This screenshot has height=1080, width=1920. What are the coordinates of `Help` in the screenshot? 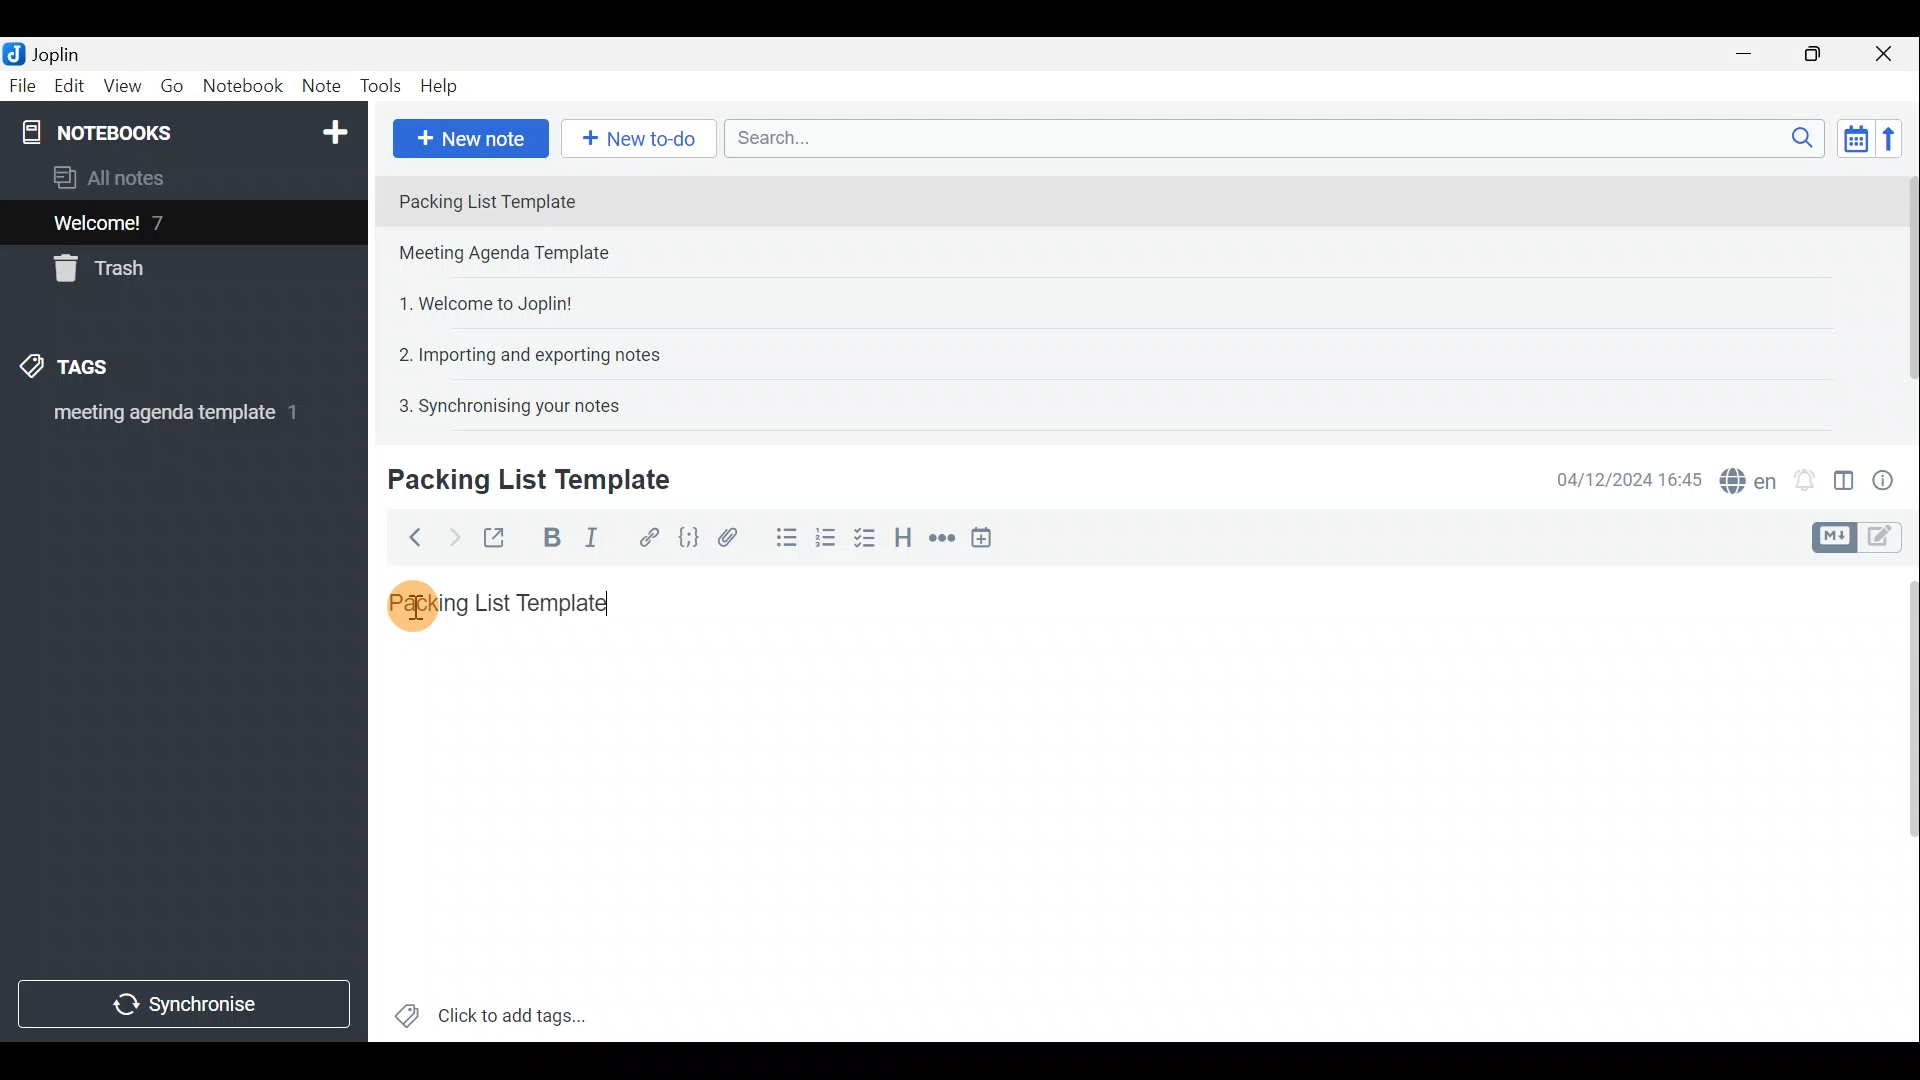 It's located at (442, 88).